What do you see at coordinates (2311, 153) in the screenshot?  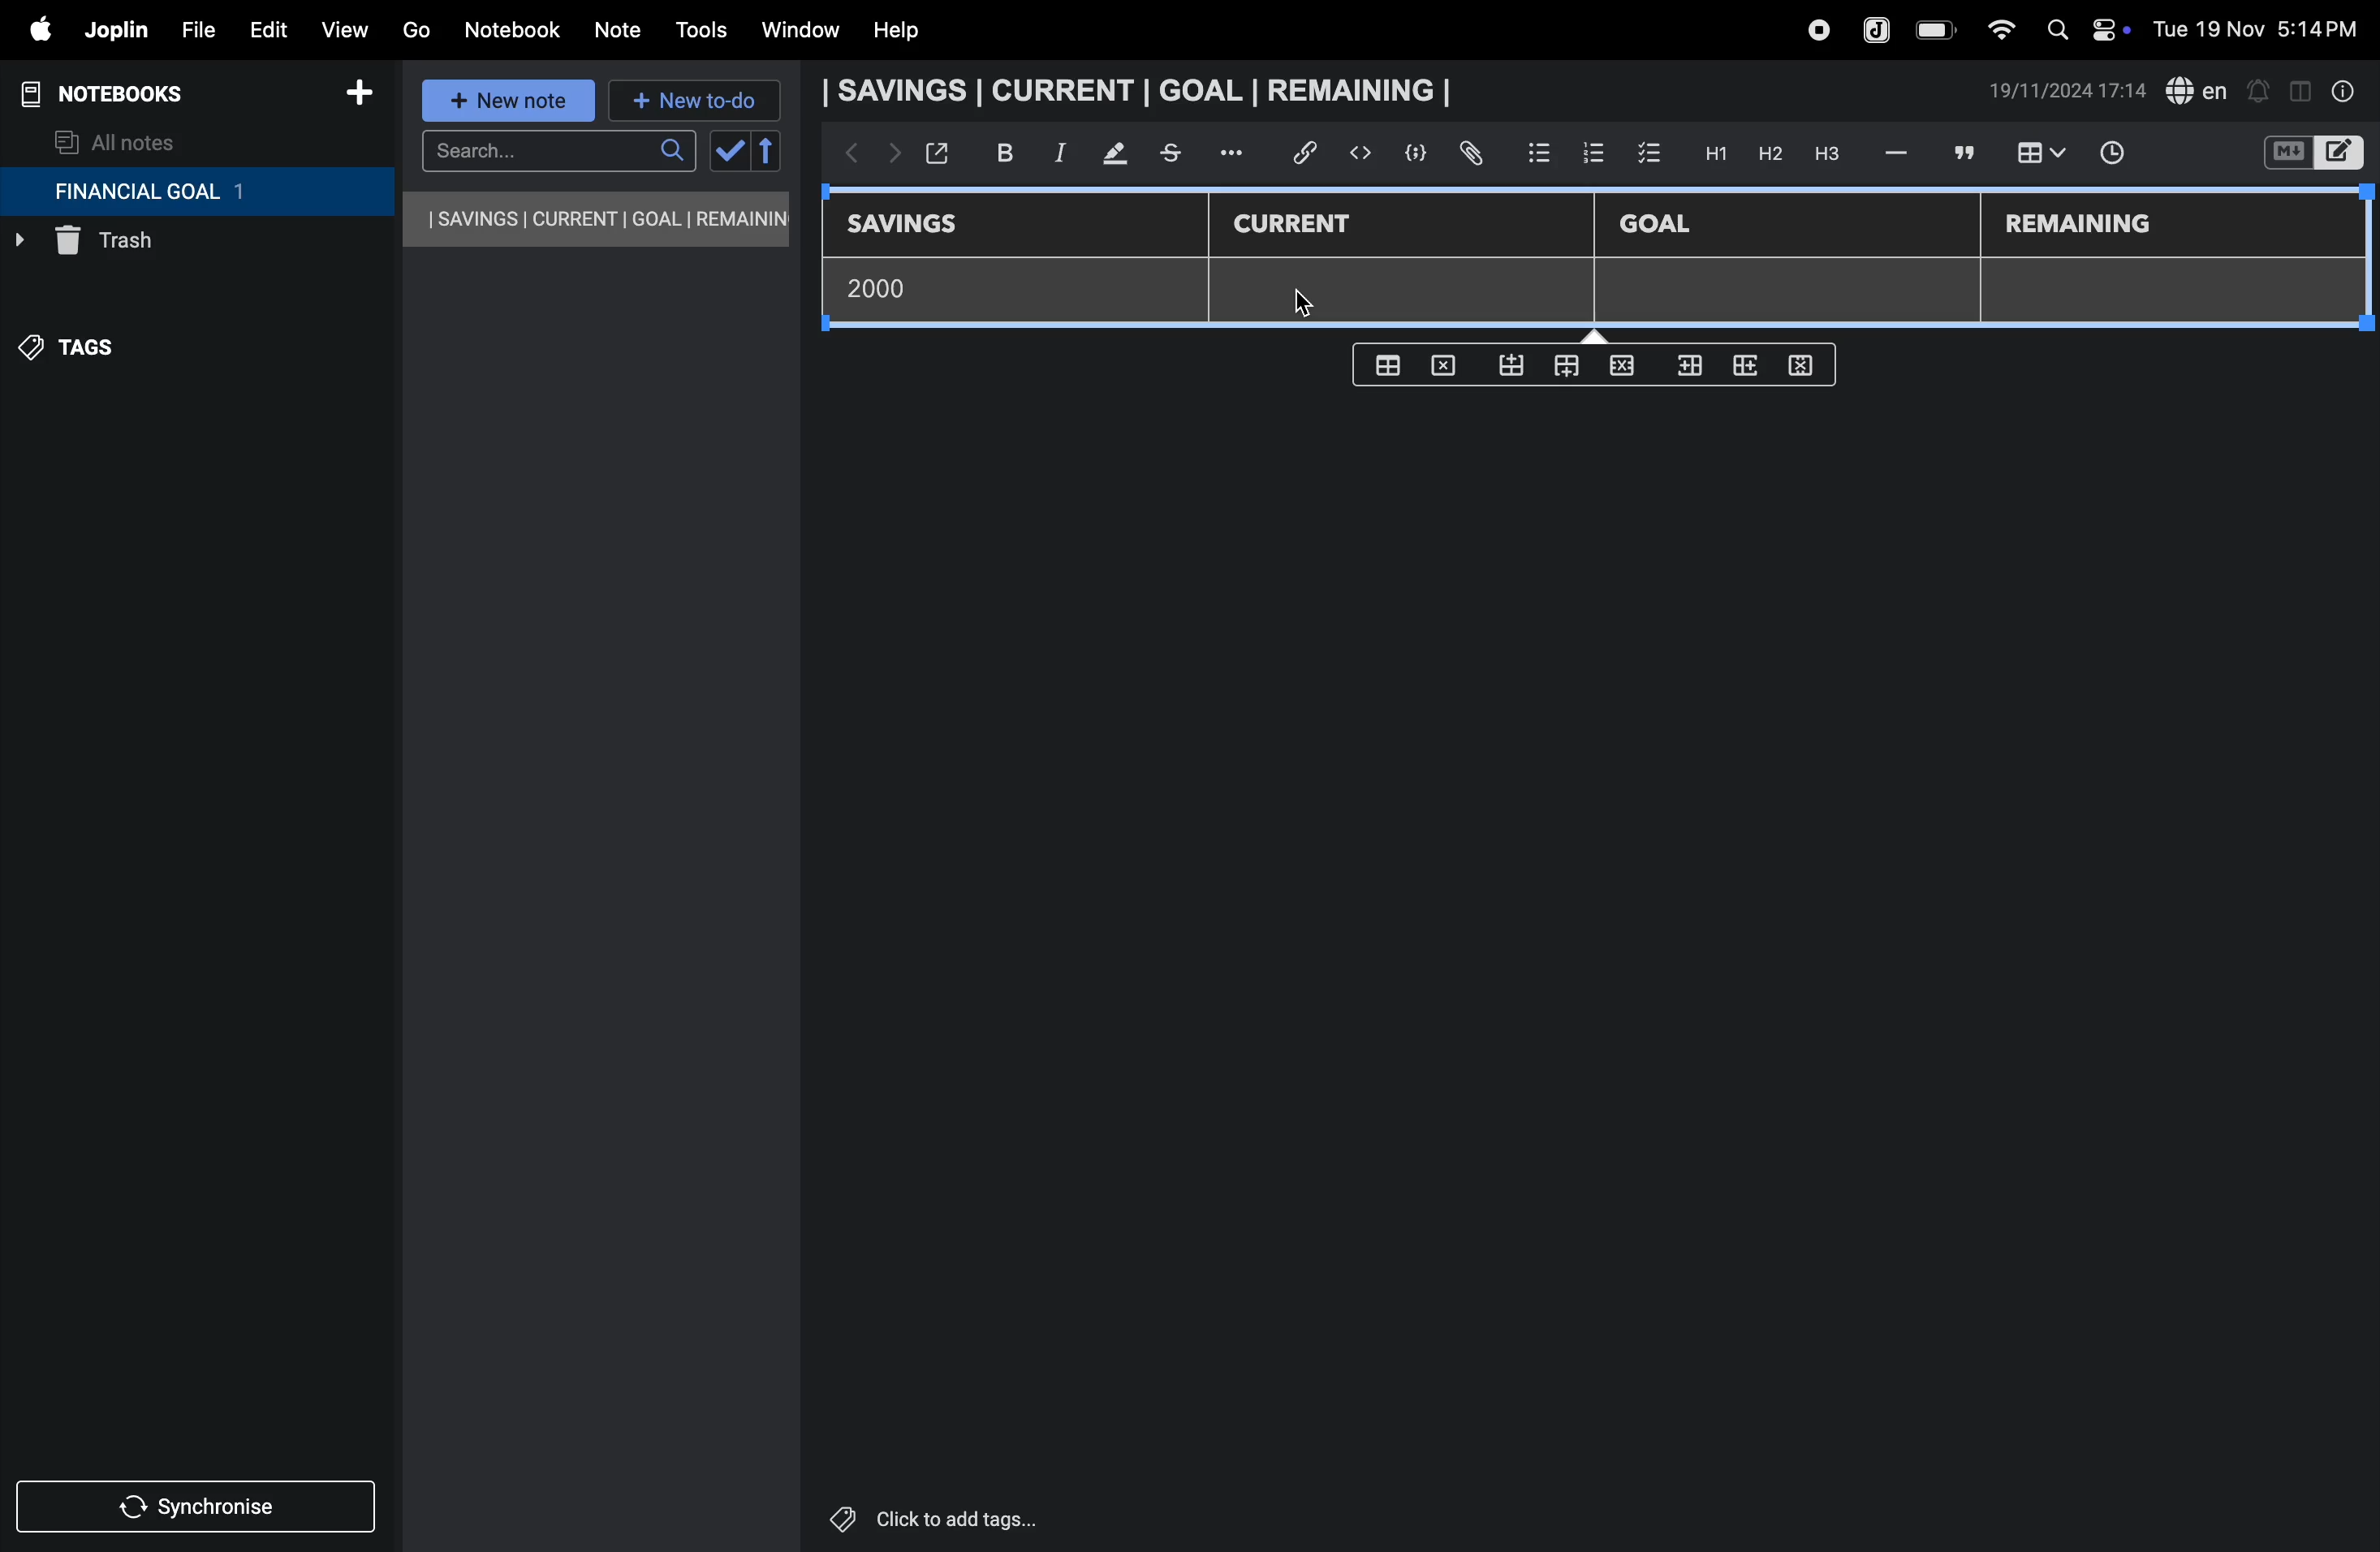 I see `switch editor` at bounding box center [2311, 153].